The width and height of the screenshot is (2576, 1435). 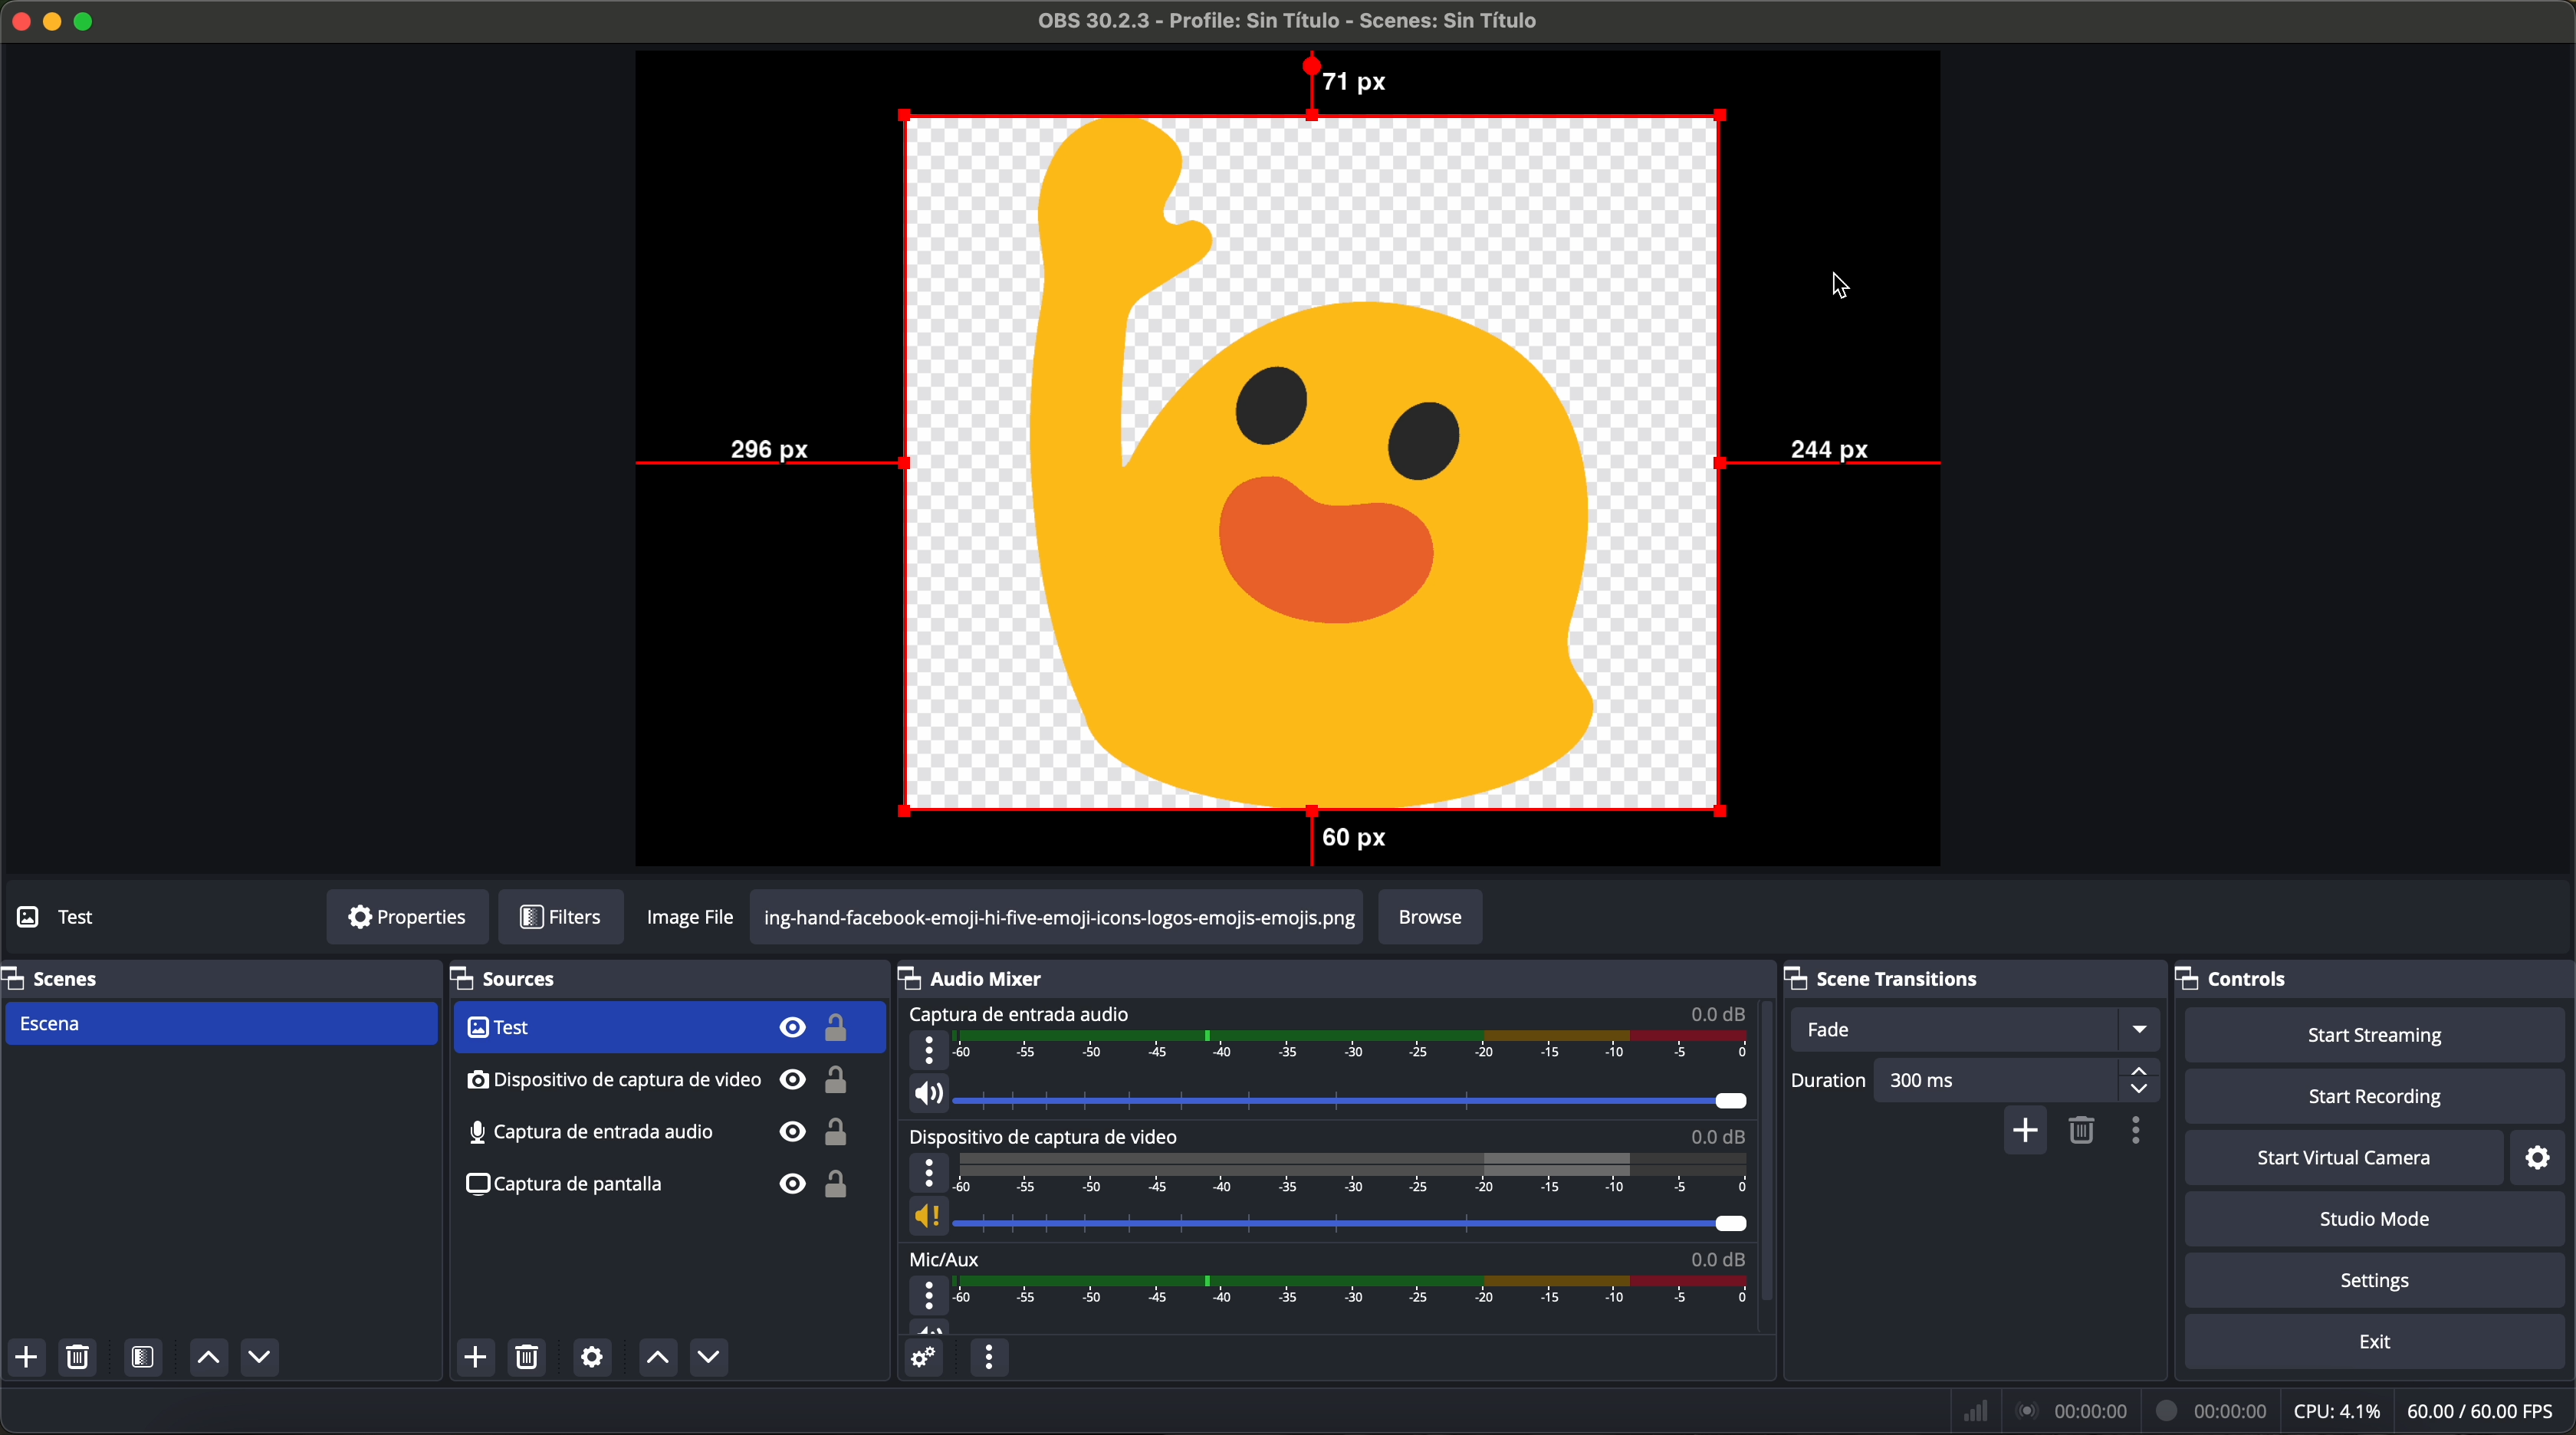 What do you see at coordinates (1326, 1217) in the screenshot?
I see `vol` at bounding box center [1326, 1217].